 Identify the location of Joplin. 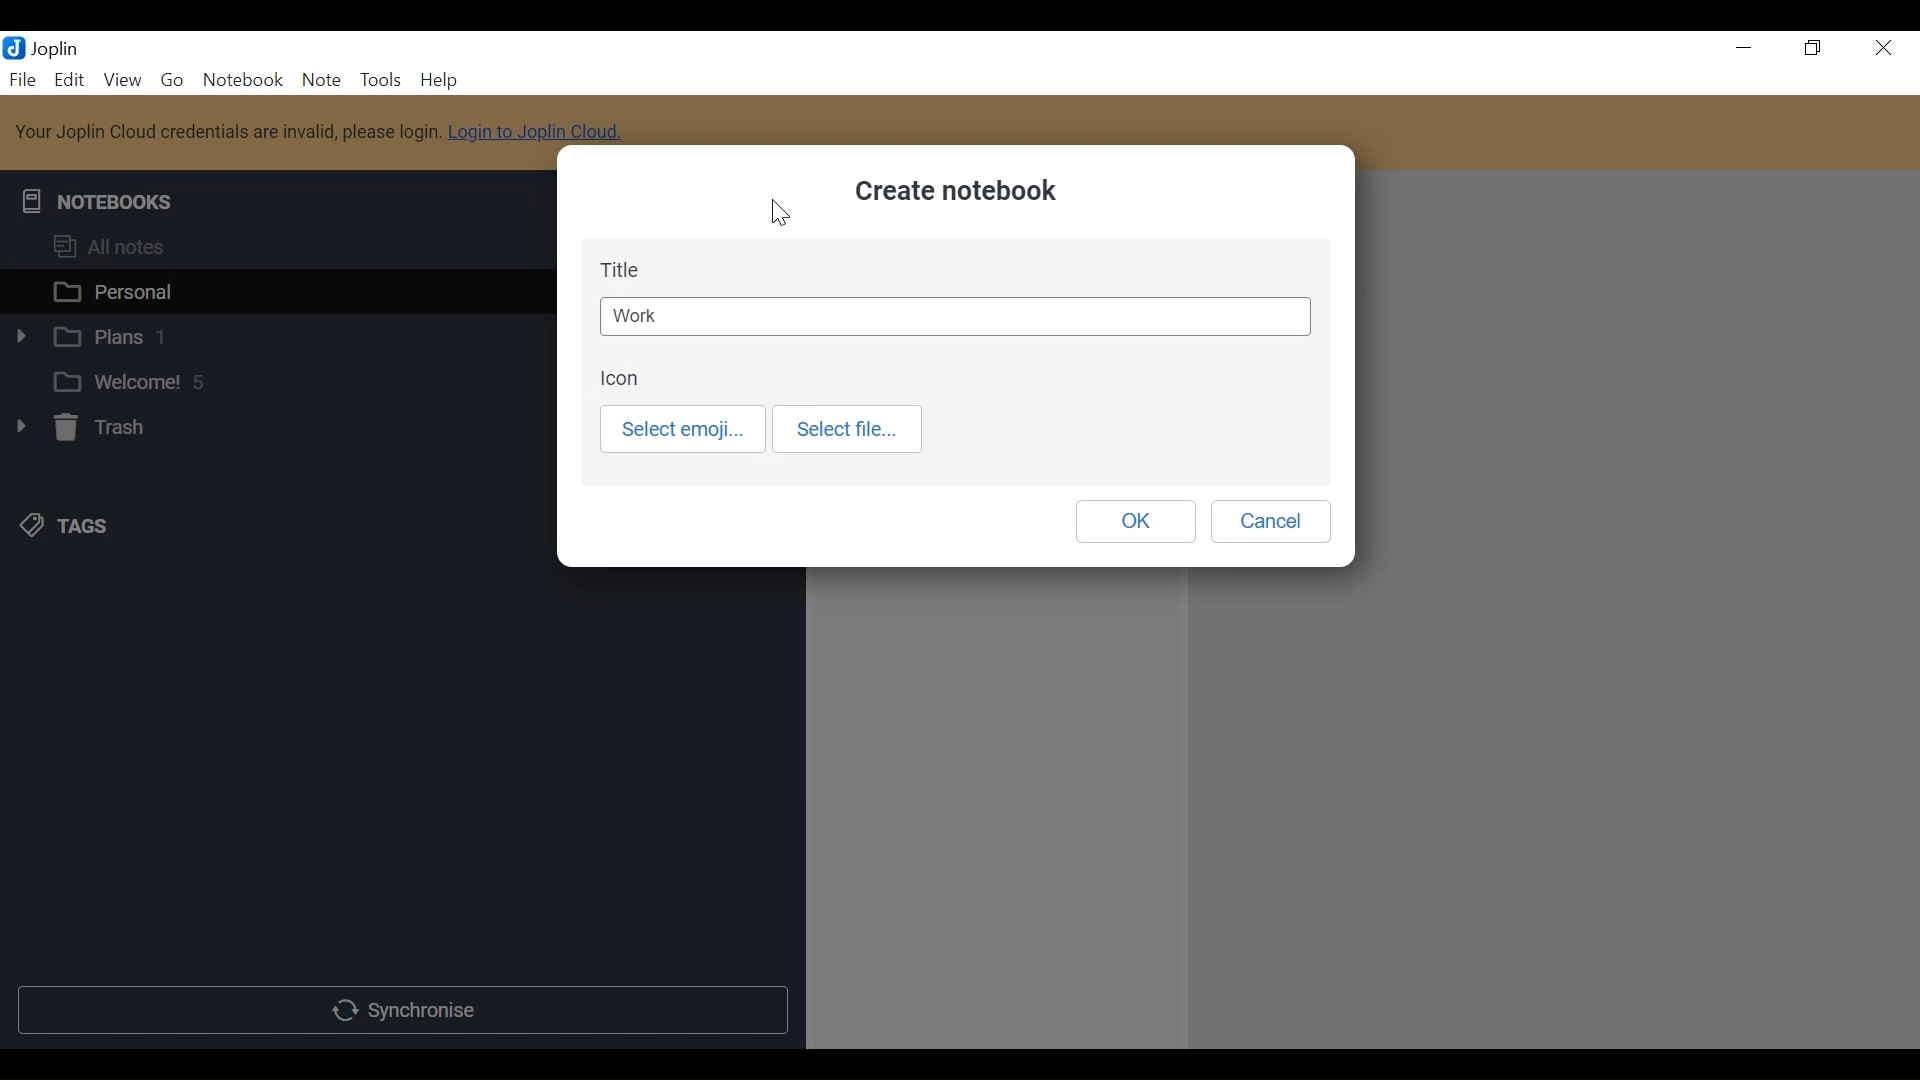
(62, 49).